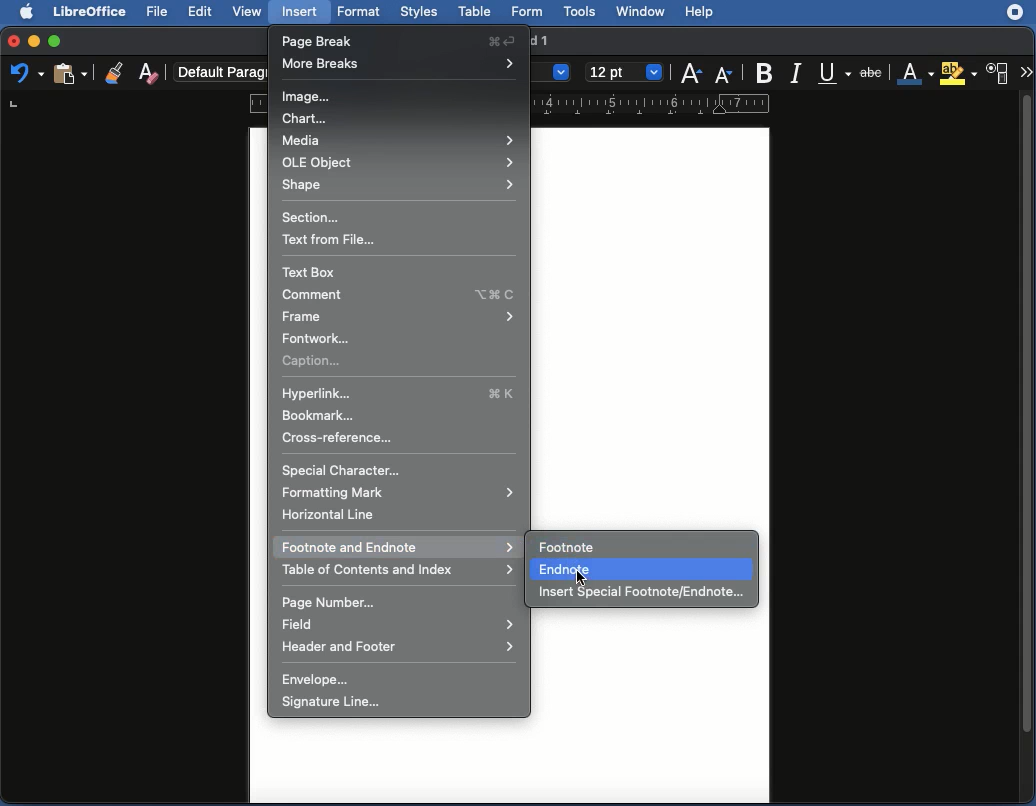  I want to click on Horizontal line, so click(333, 514).